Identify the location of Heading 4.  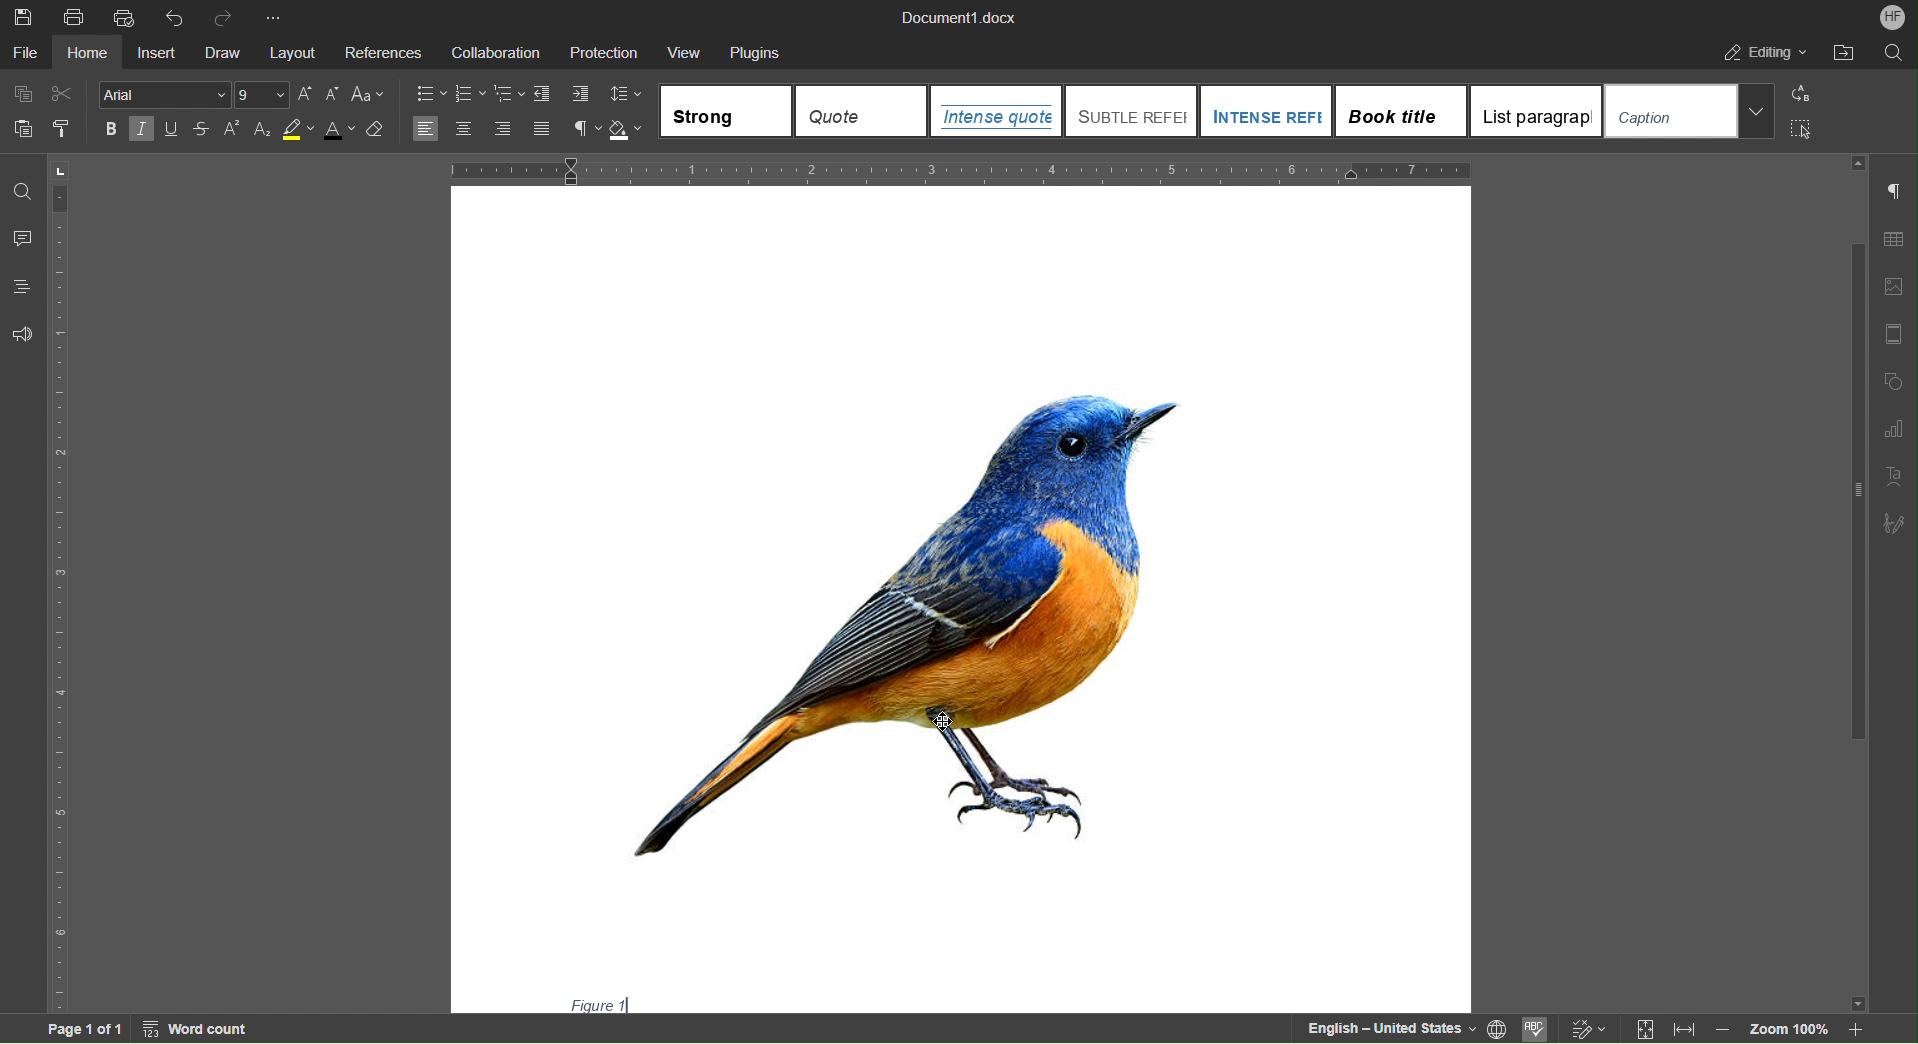
(1401, 110).